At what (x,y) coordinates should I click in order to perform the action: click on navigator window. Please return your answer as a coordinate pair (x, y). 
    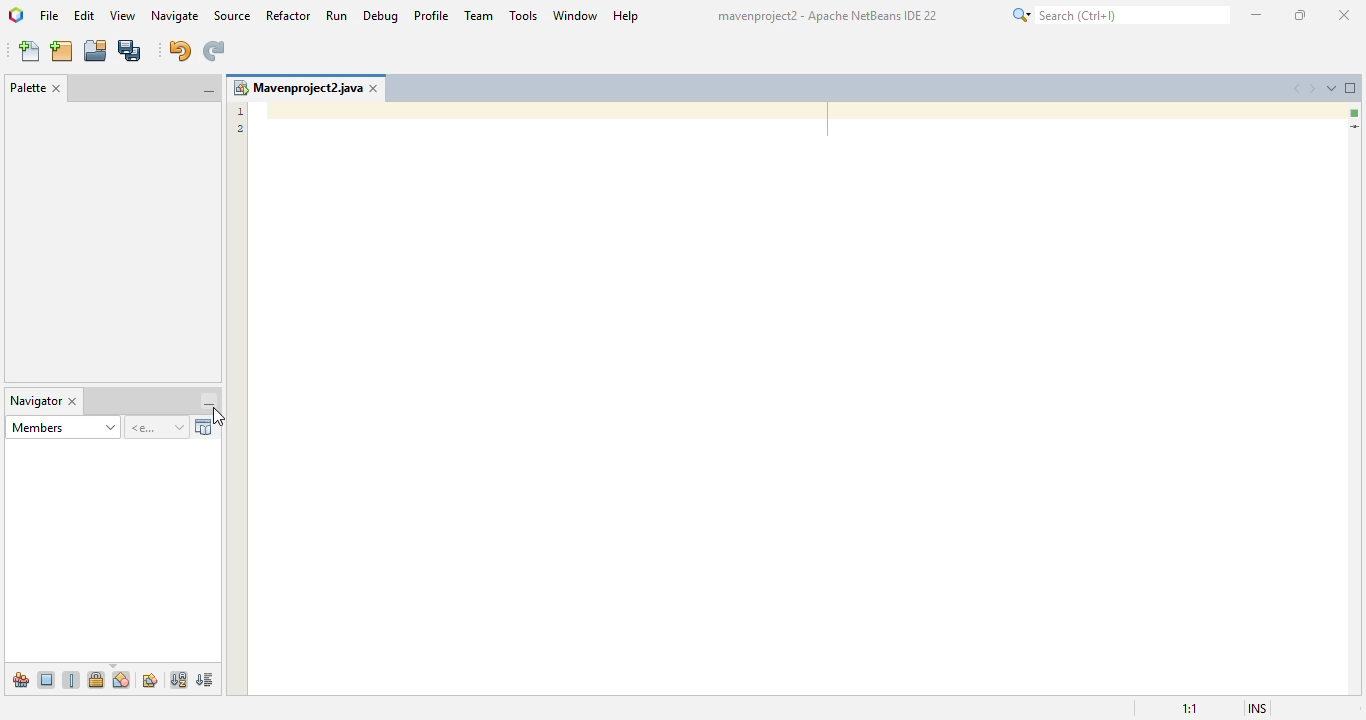
    Looking at the image, I should click on (111, 553).